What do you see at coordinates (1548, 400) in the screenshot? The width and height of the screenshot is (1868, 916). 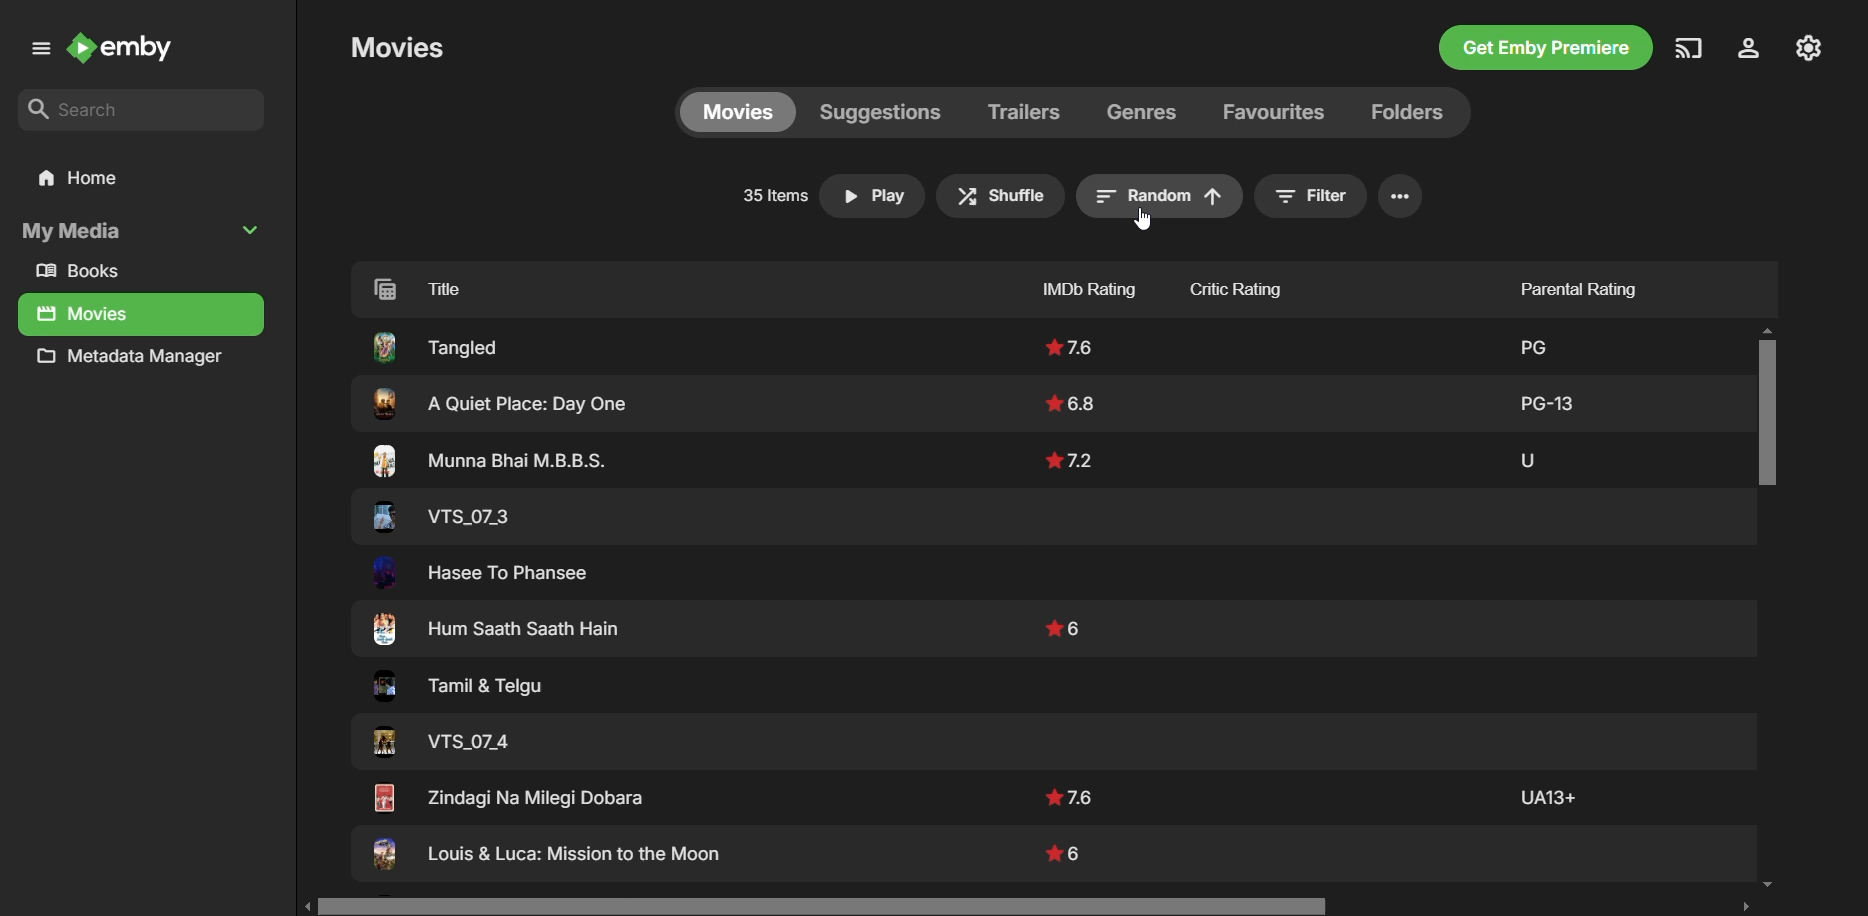 I see `` at bounding box center [1548, 400].